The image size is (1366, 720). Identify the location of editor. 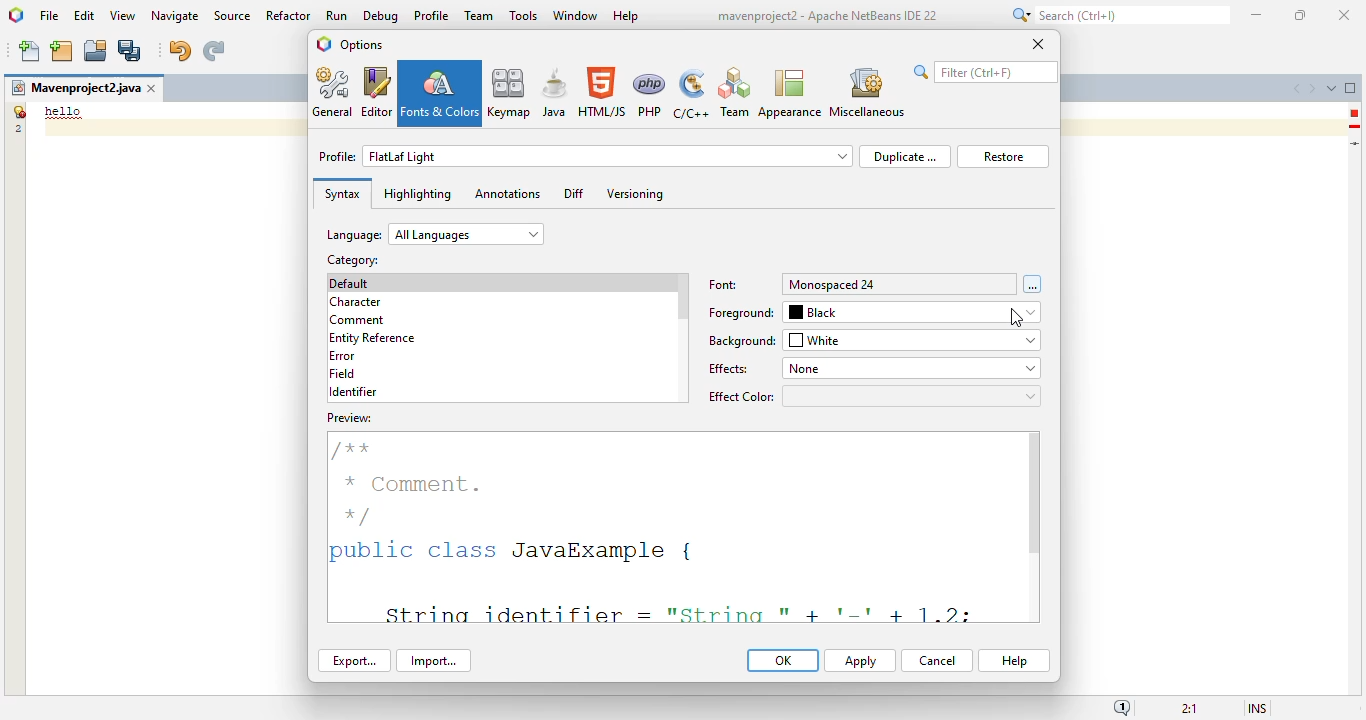
(377, 92).